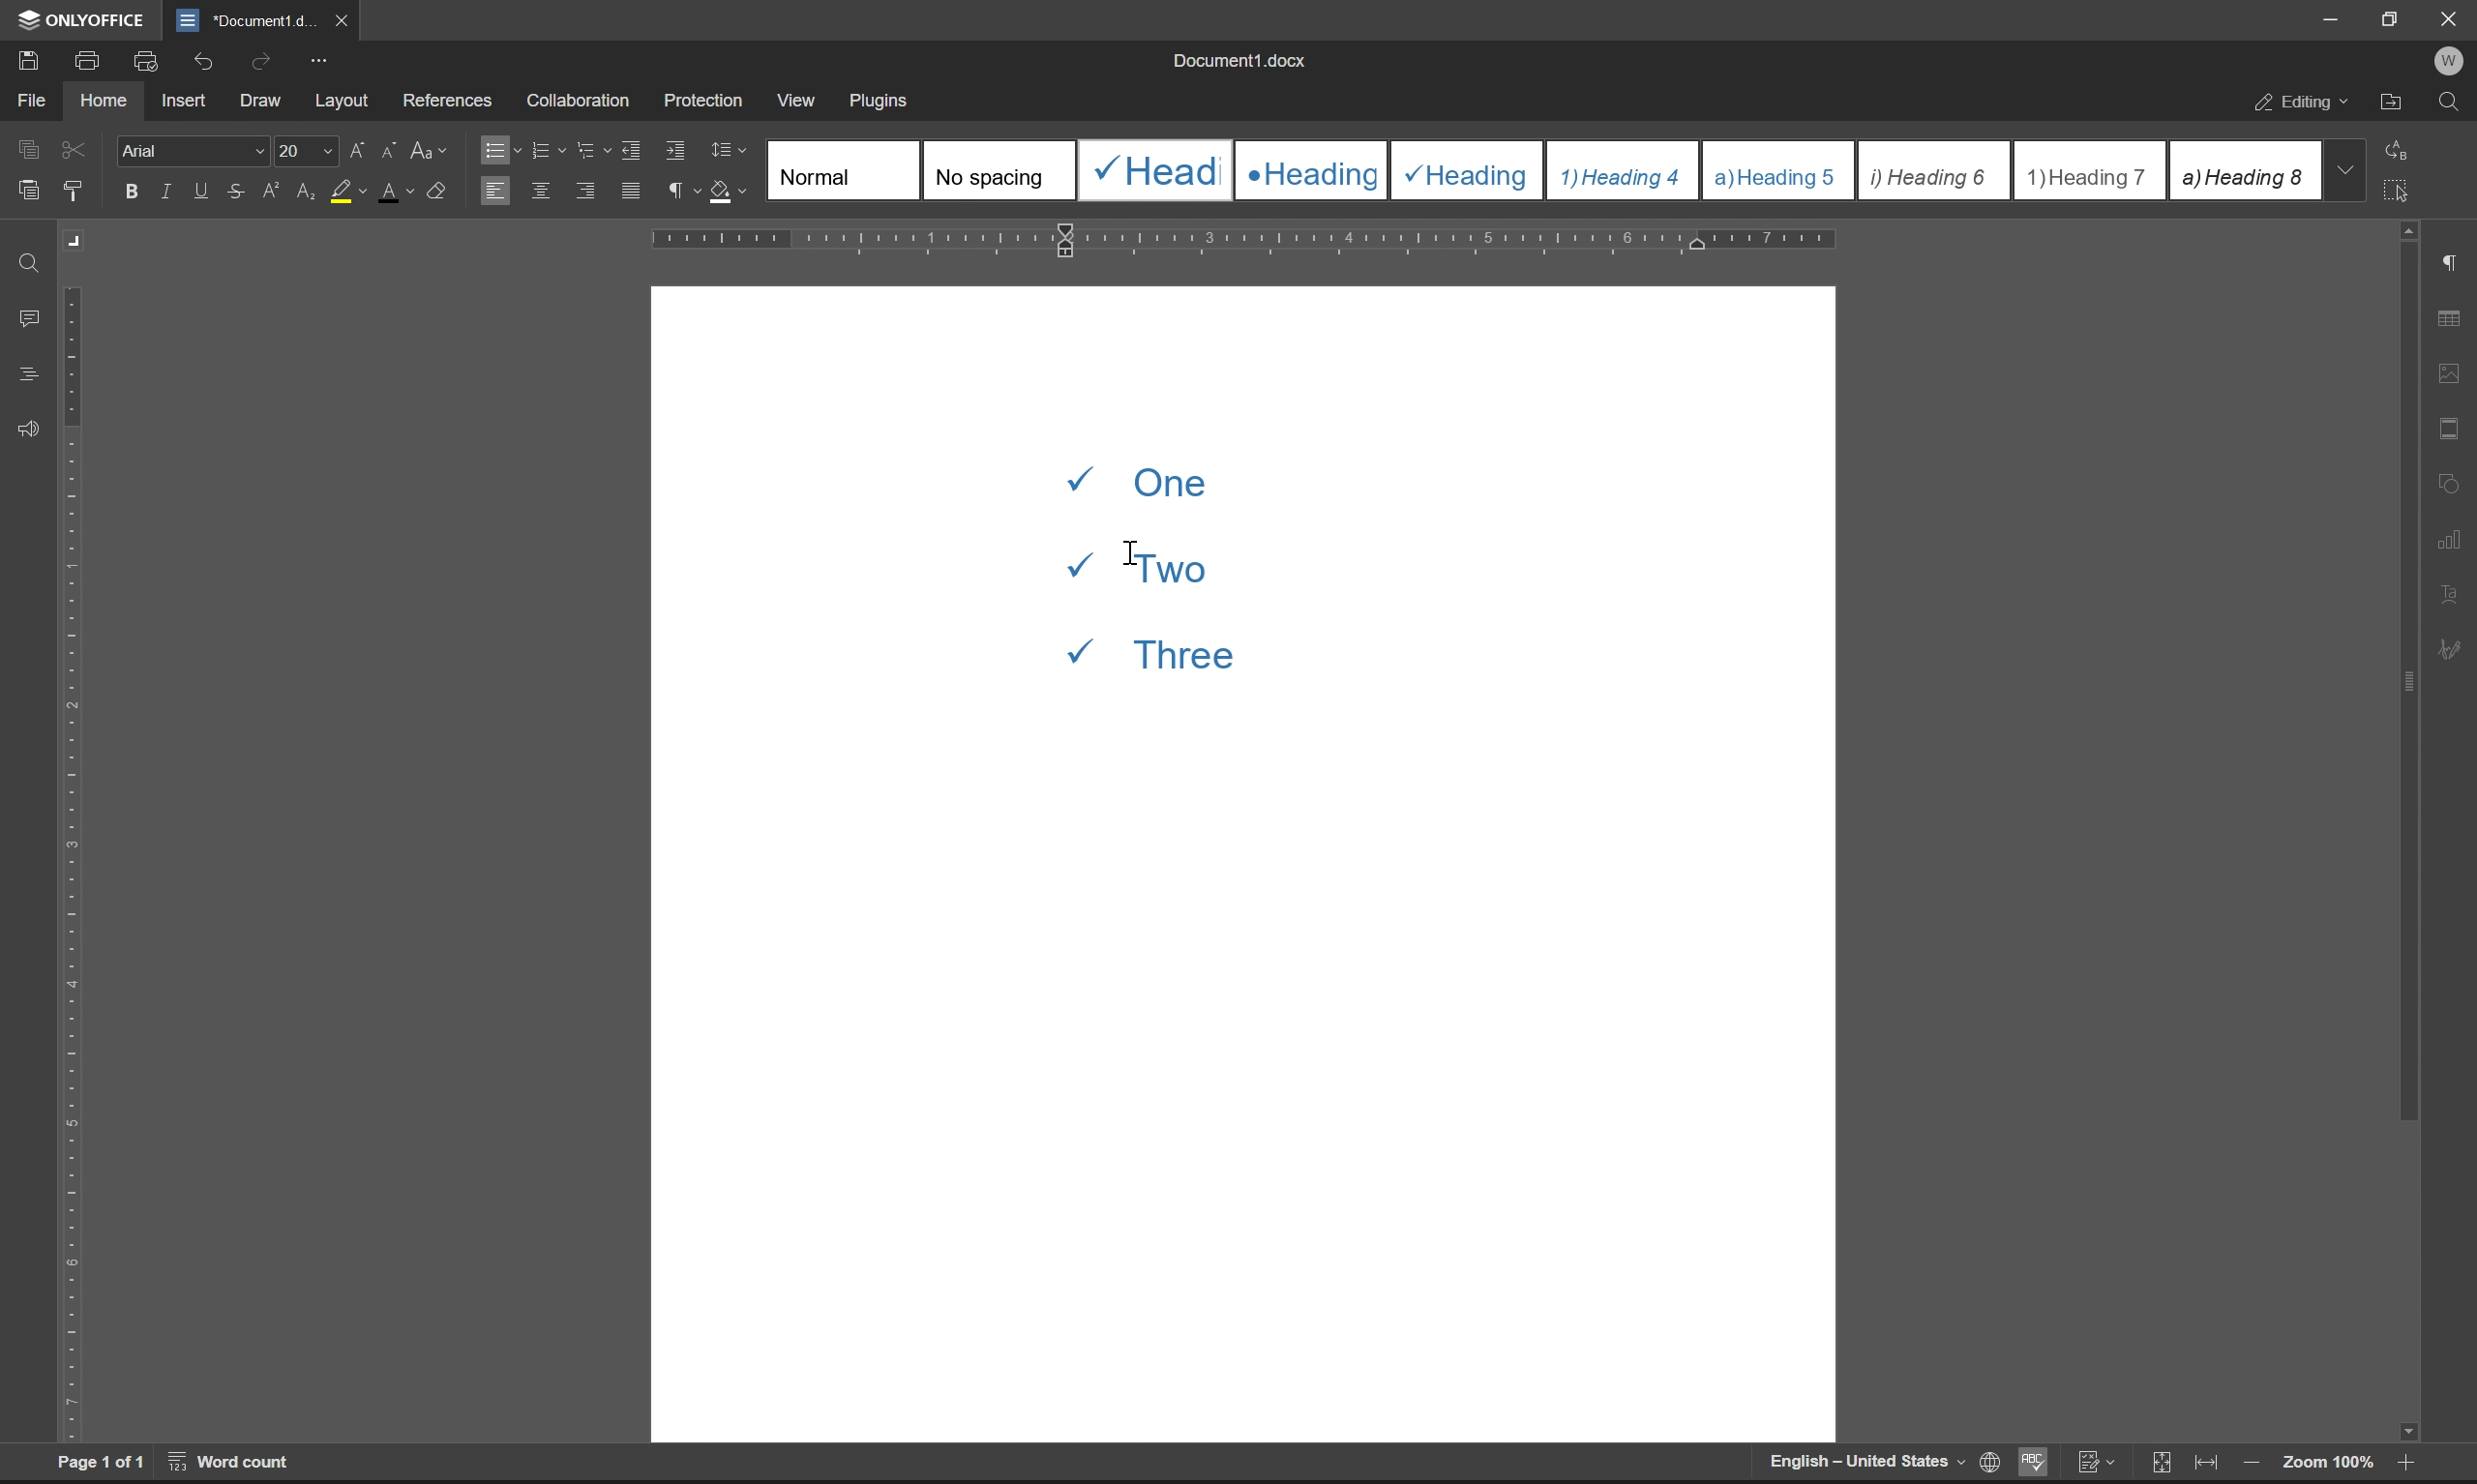 This screenshot has width=2477, height=1484. Describe the element at coordinates (585, 101) in the screenshot. I see `collaboration` at that location.